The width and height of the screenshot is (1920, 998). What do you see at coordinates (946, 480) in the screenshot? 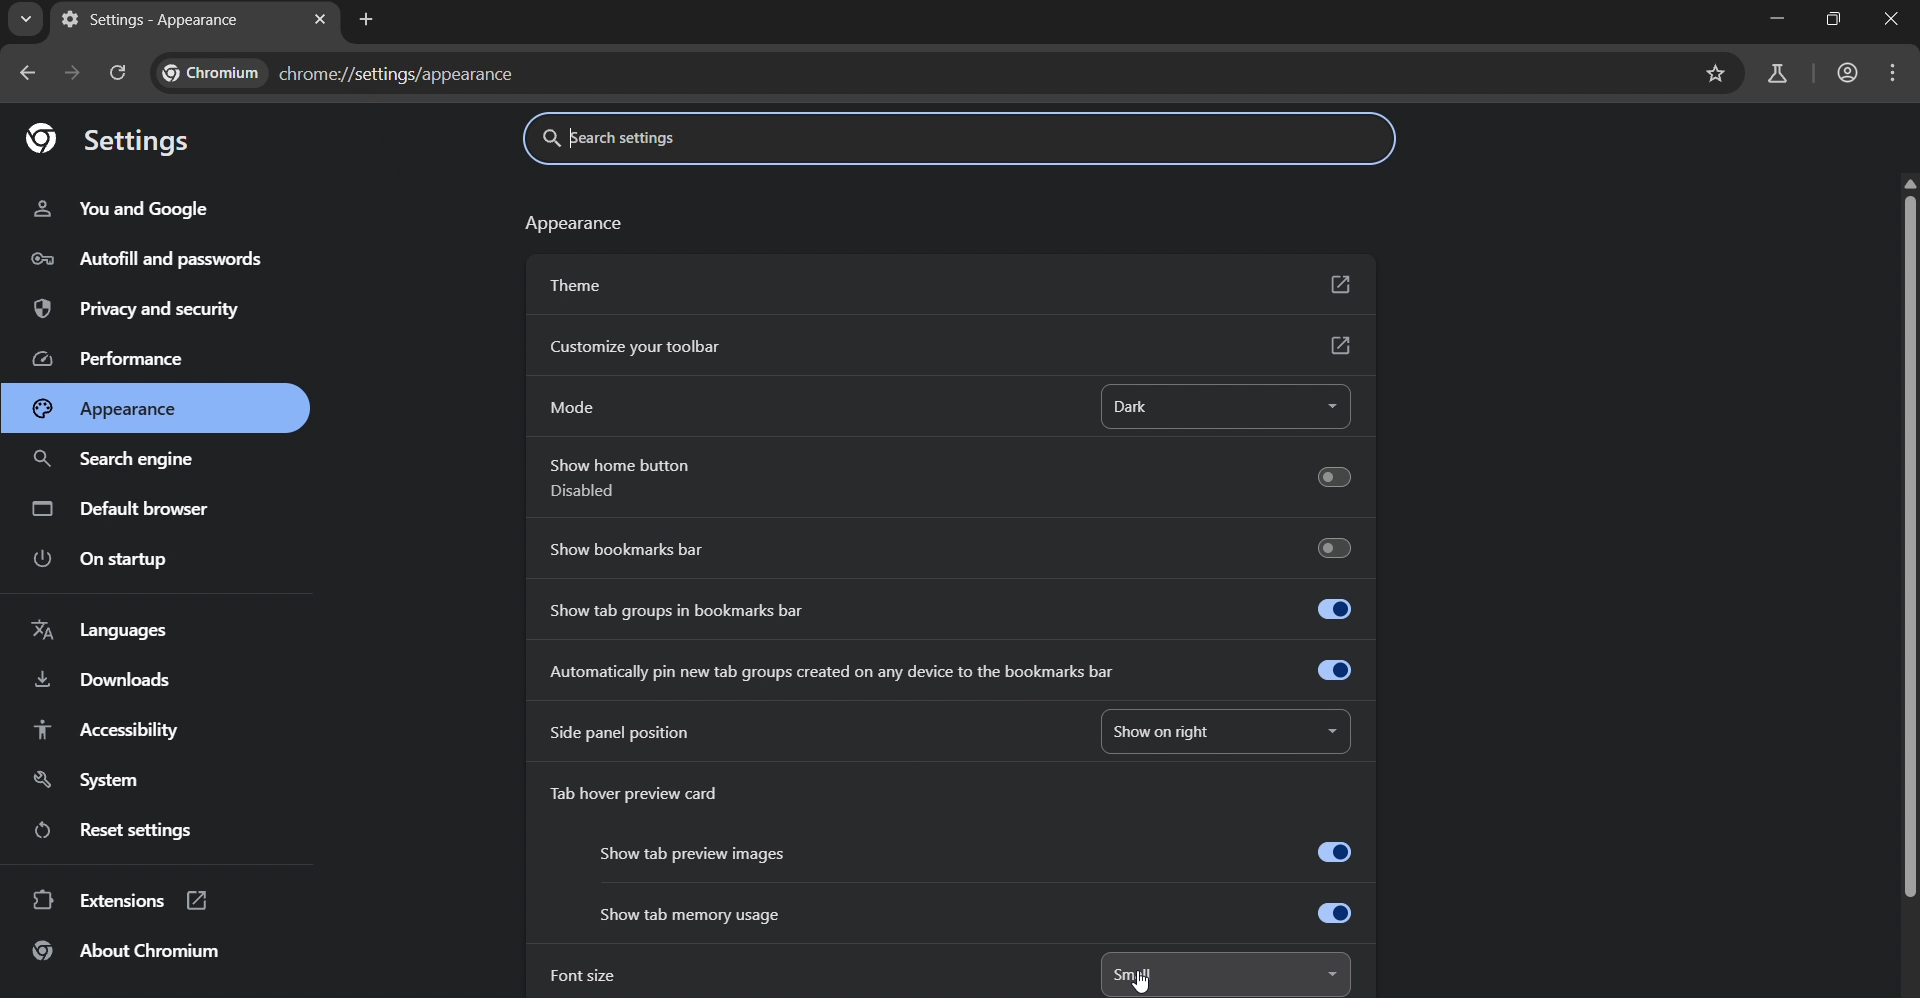
I see `show home button` at bounding box center [946, 480].